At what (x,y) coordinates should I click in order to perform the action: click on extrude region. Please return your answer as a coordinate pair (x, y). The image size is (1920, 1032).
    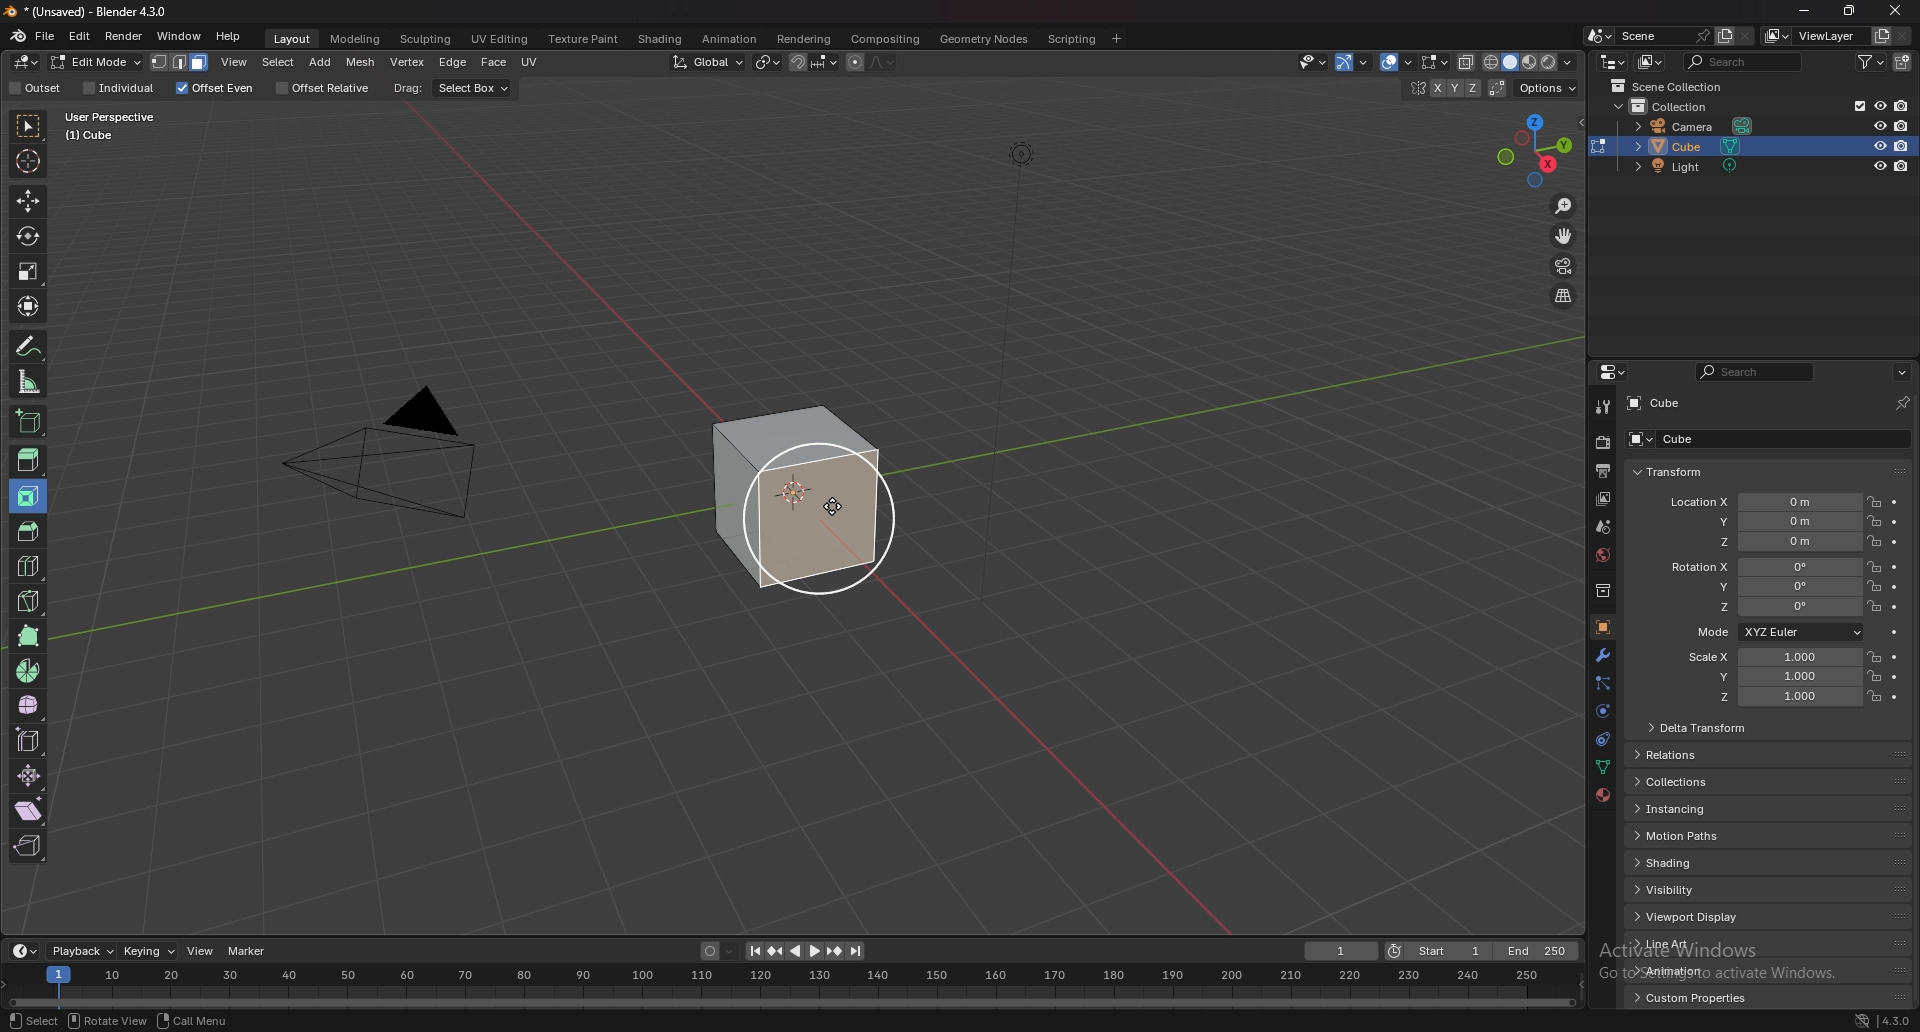
    Looking at the image, I should click on (29, 460).